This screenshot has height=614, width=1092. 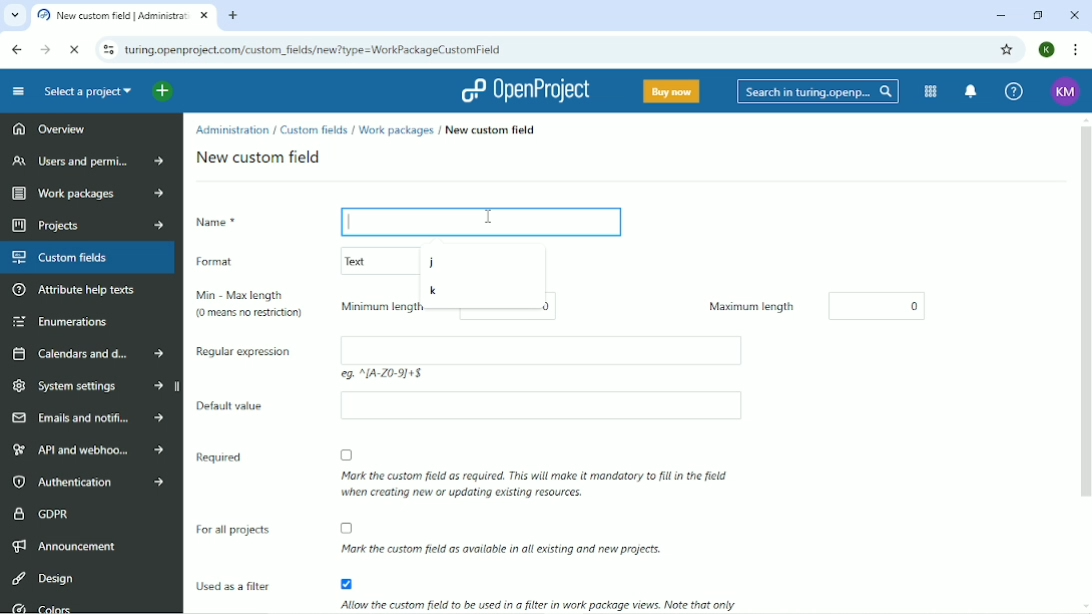 I want to click on System settings, so click(x=90, y=388).